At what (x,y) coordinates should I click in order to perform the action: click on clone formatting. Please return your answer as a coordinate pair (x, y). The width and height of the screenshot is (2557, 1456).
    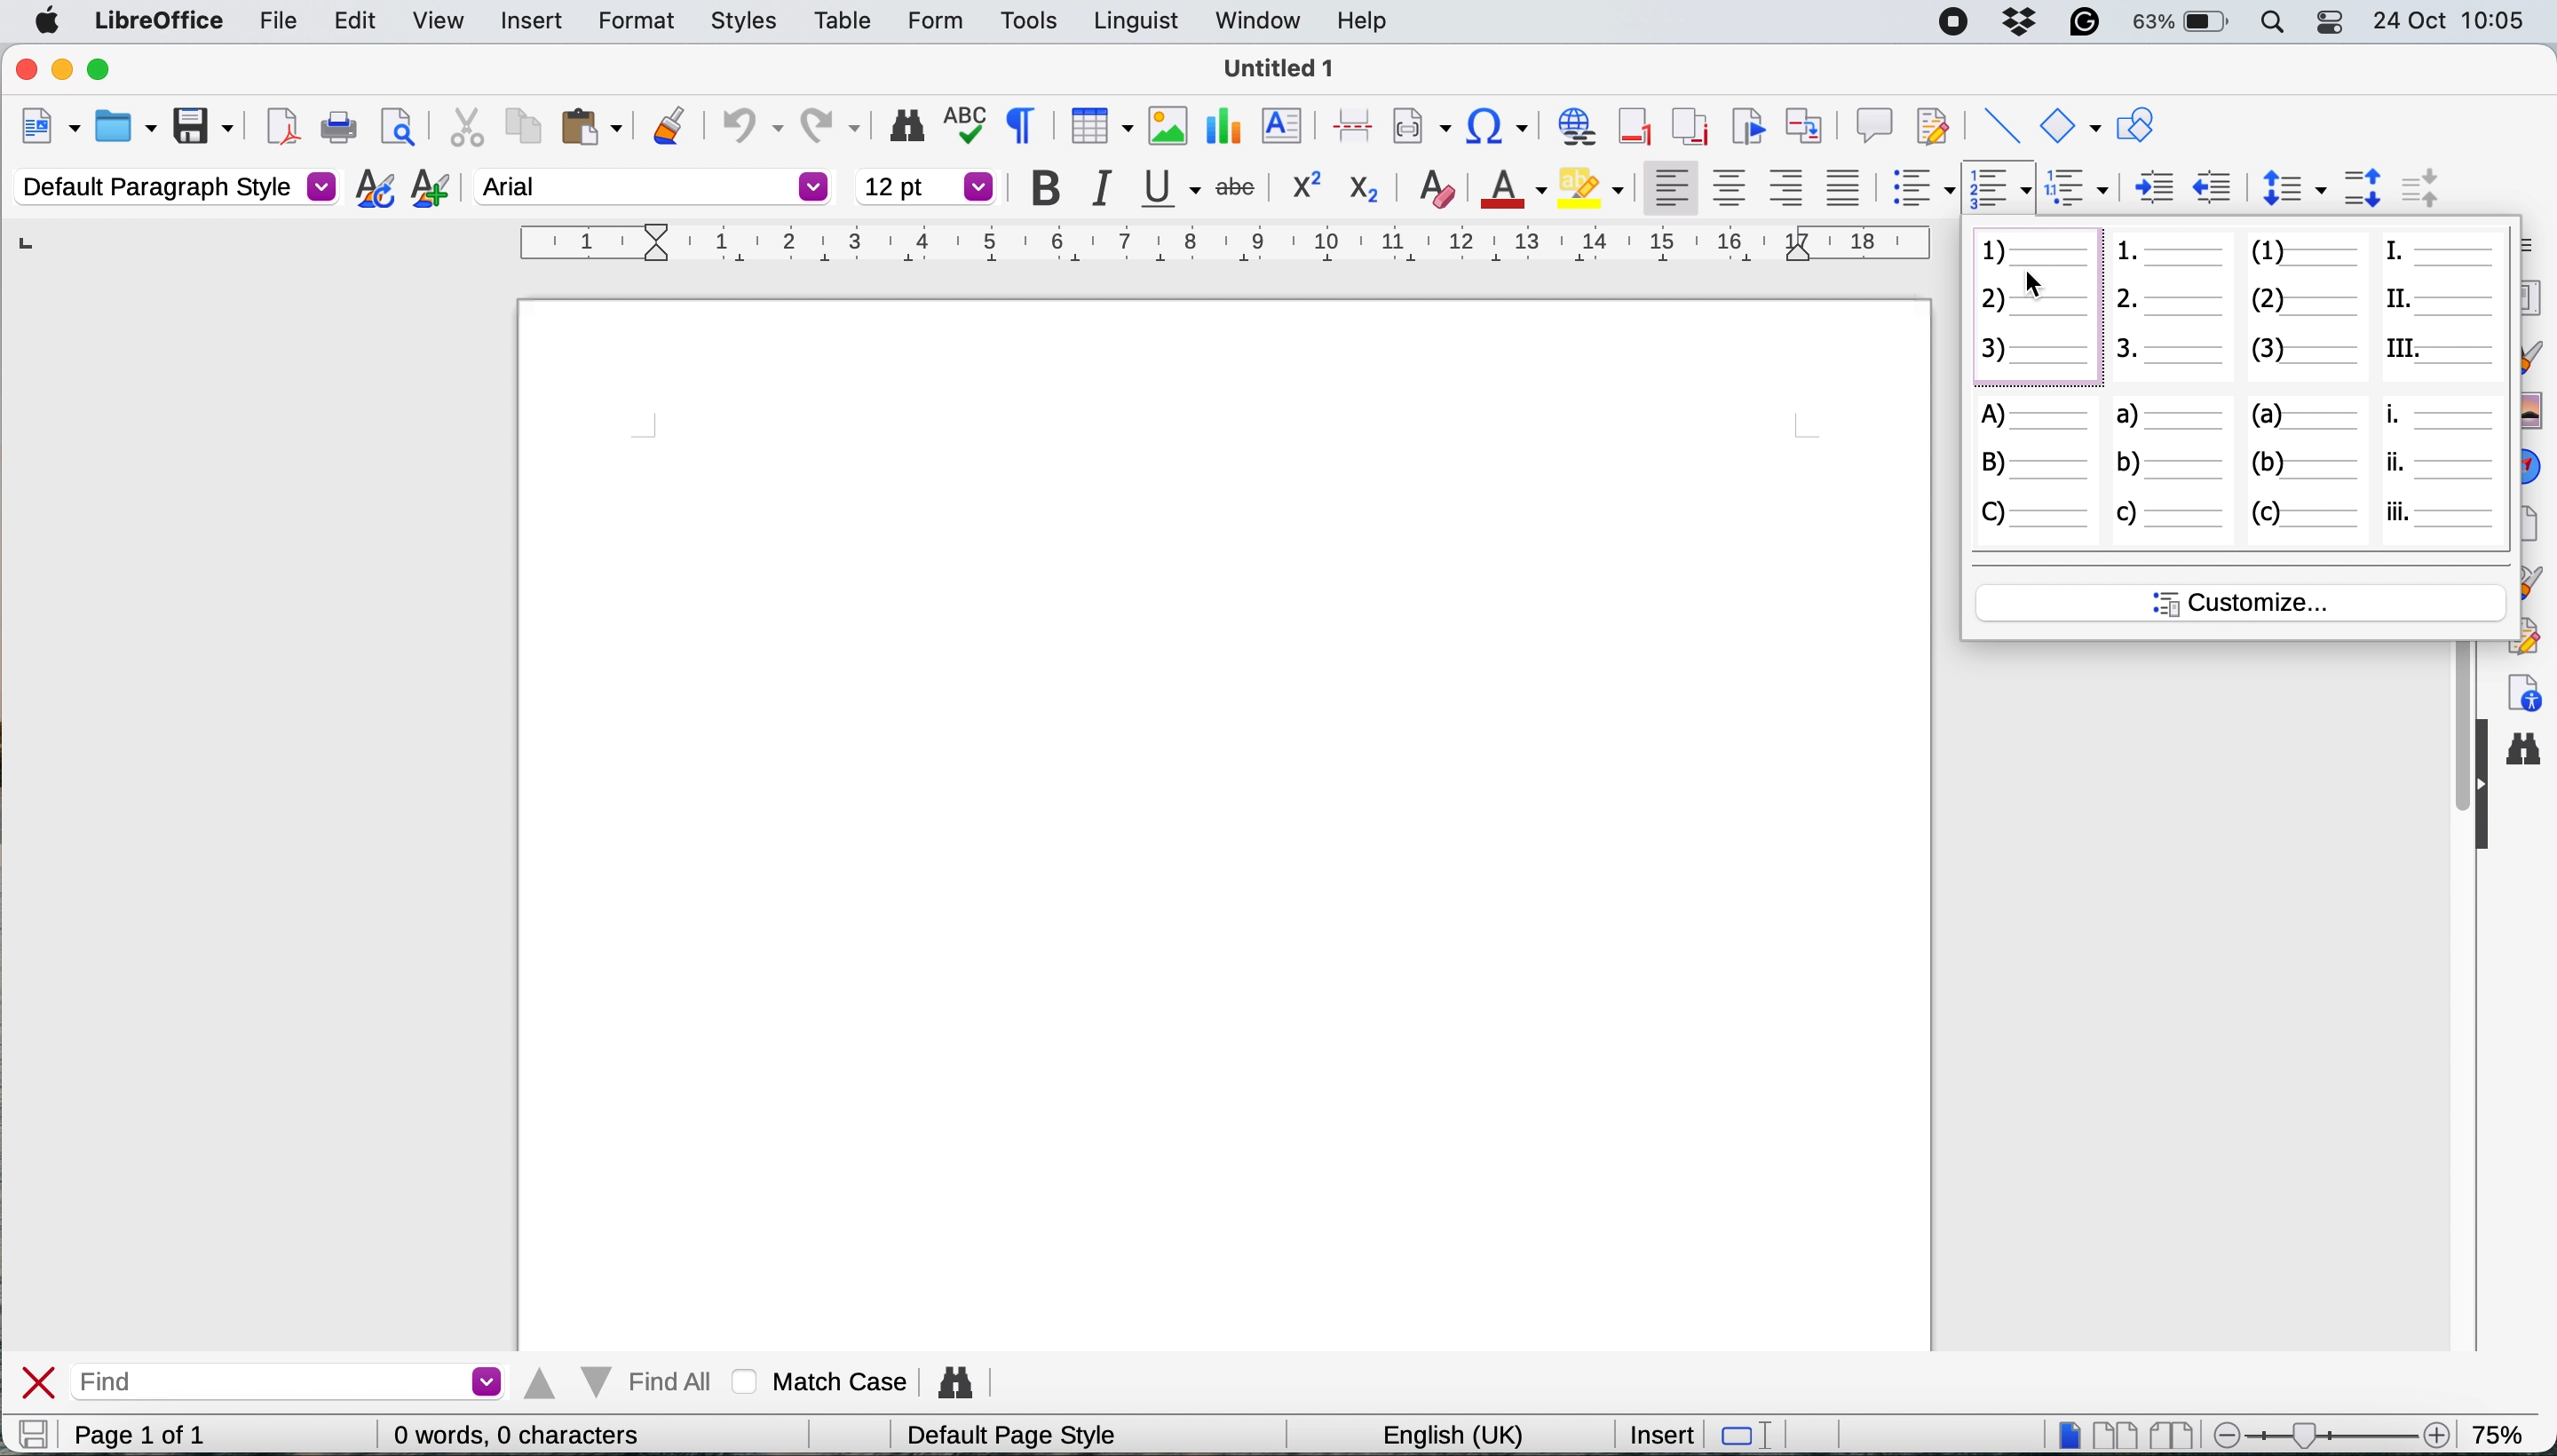
    Looking at the image, I should click on (669, 123).